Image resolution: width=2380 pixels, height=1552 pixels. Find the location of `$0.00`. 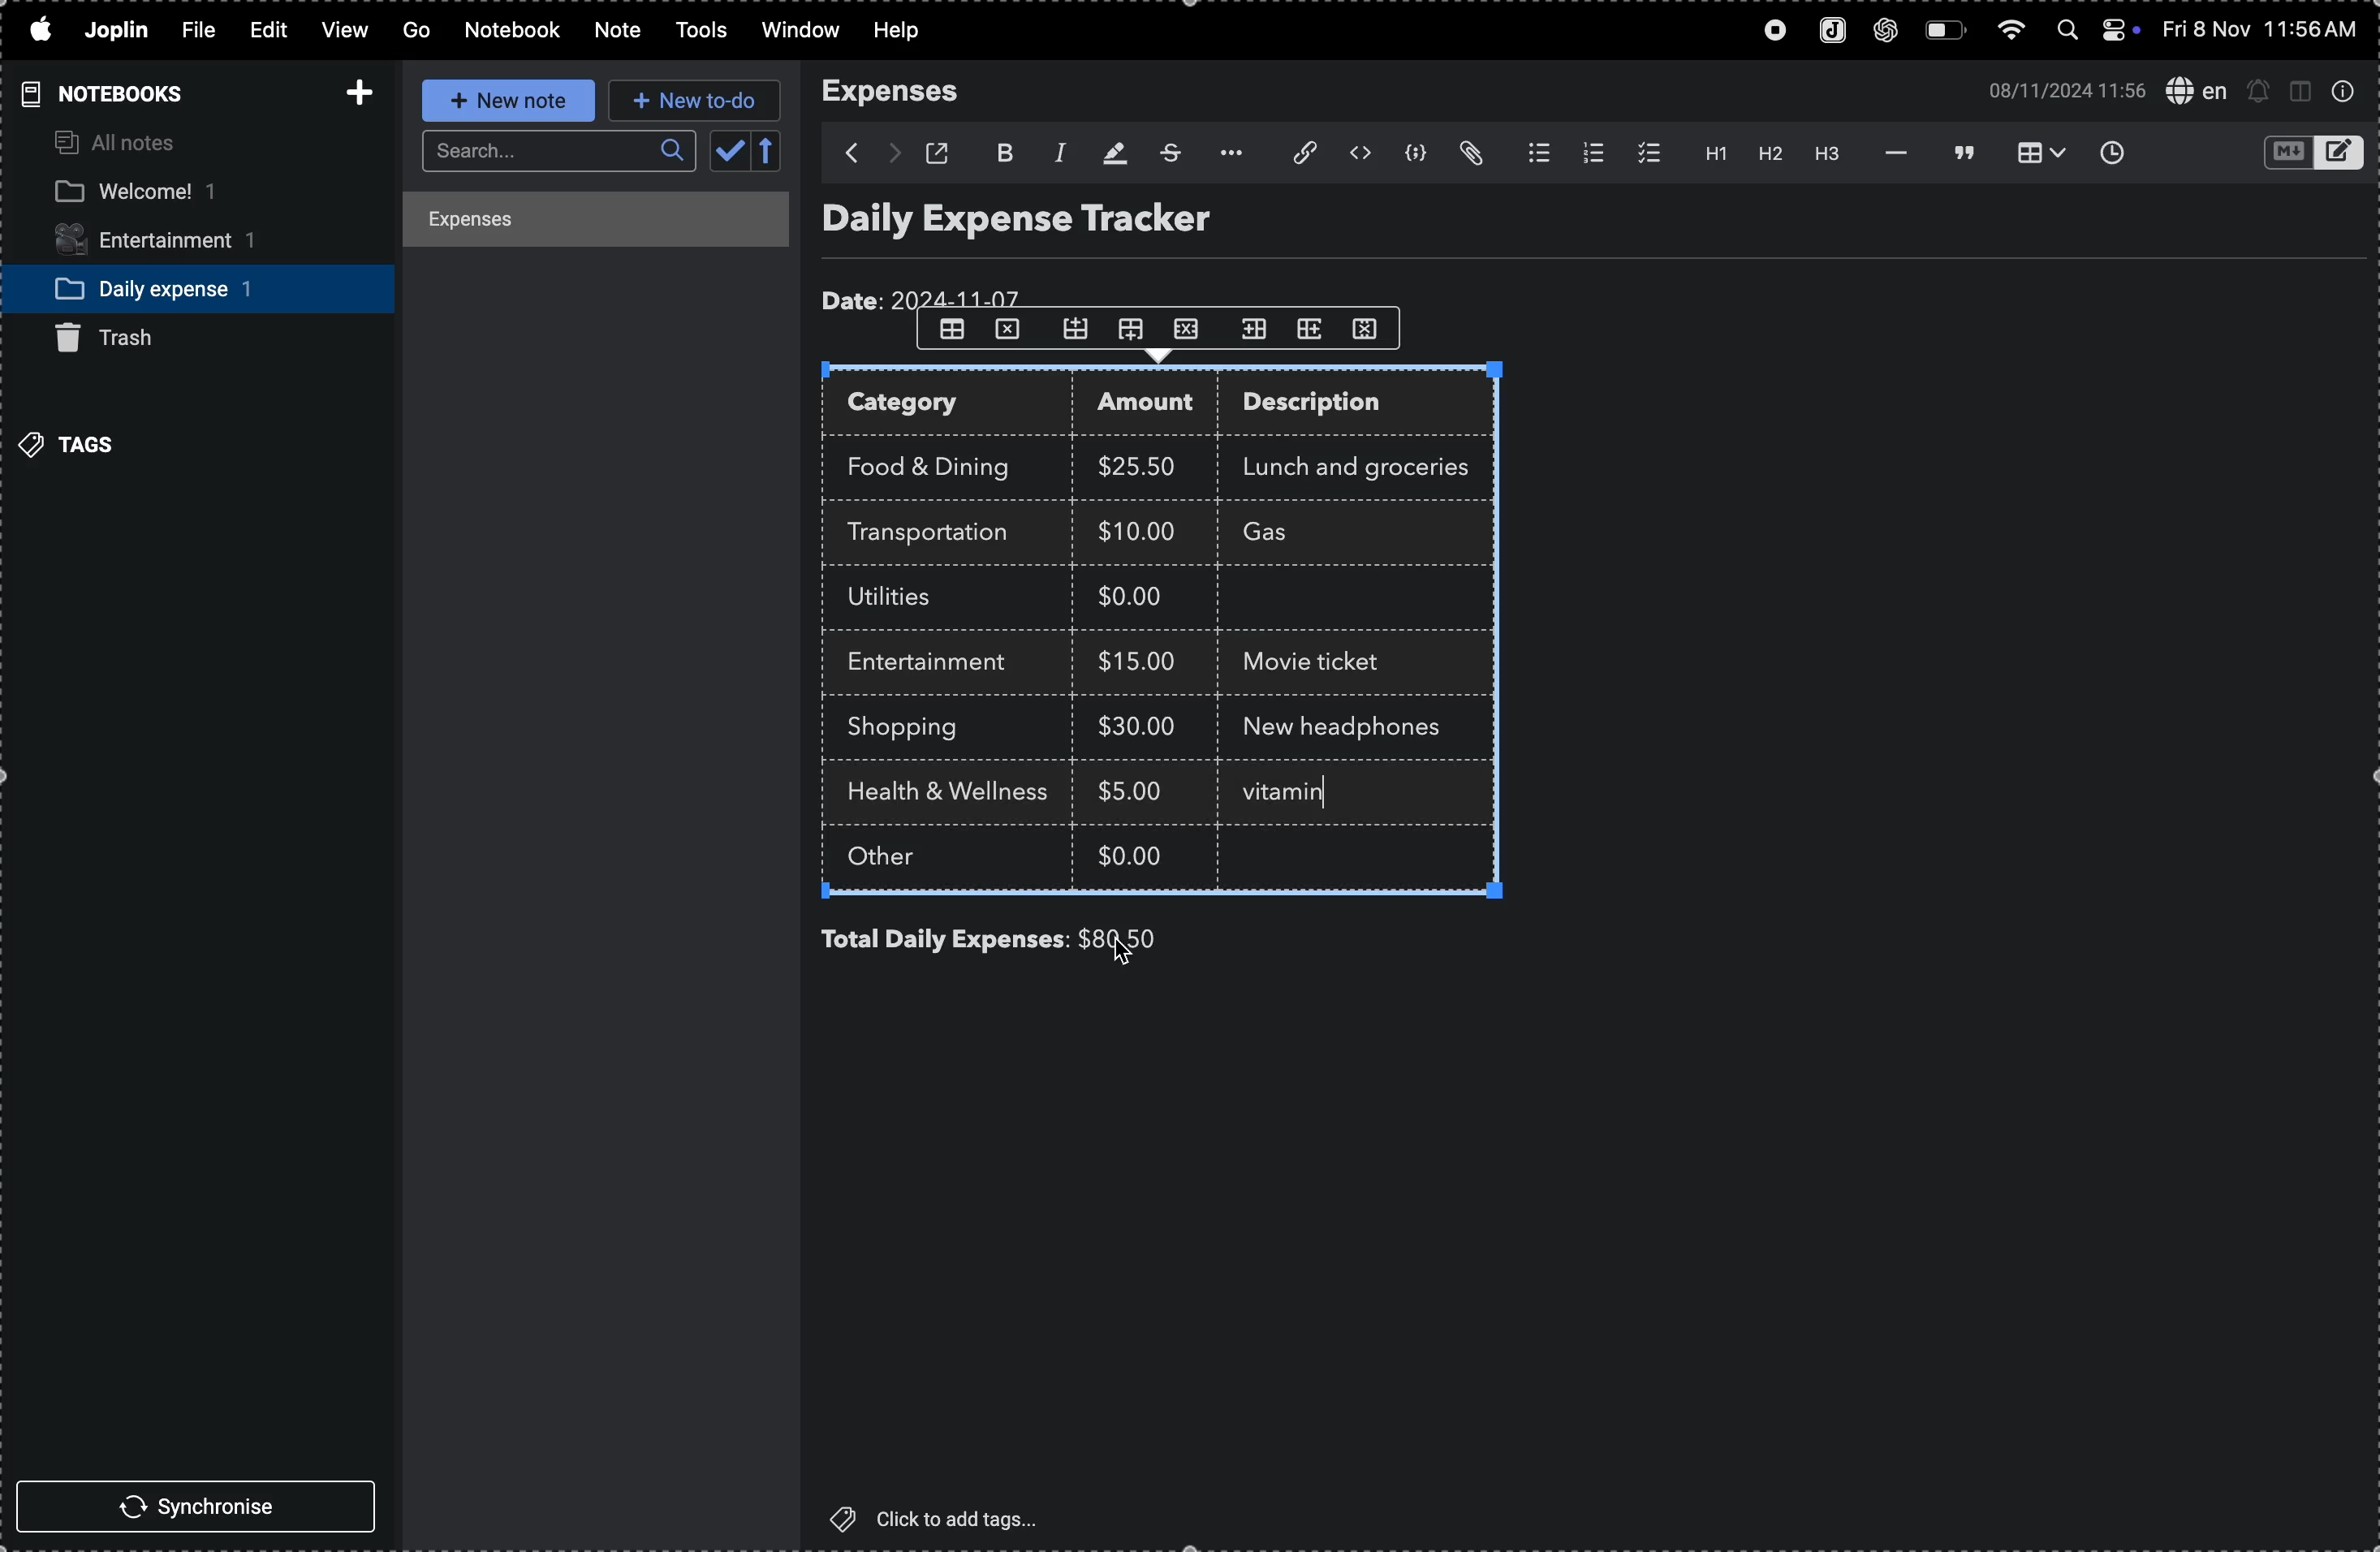

$0.00 is located at coordinates (1143, 600).